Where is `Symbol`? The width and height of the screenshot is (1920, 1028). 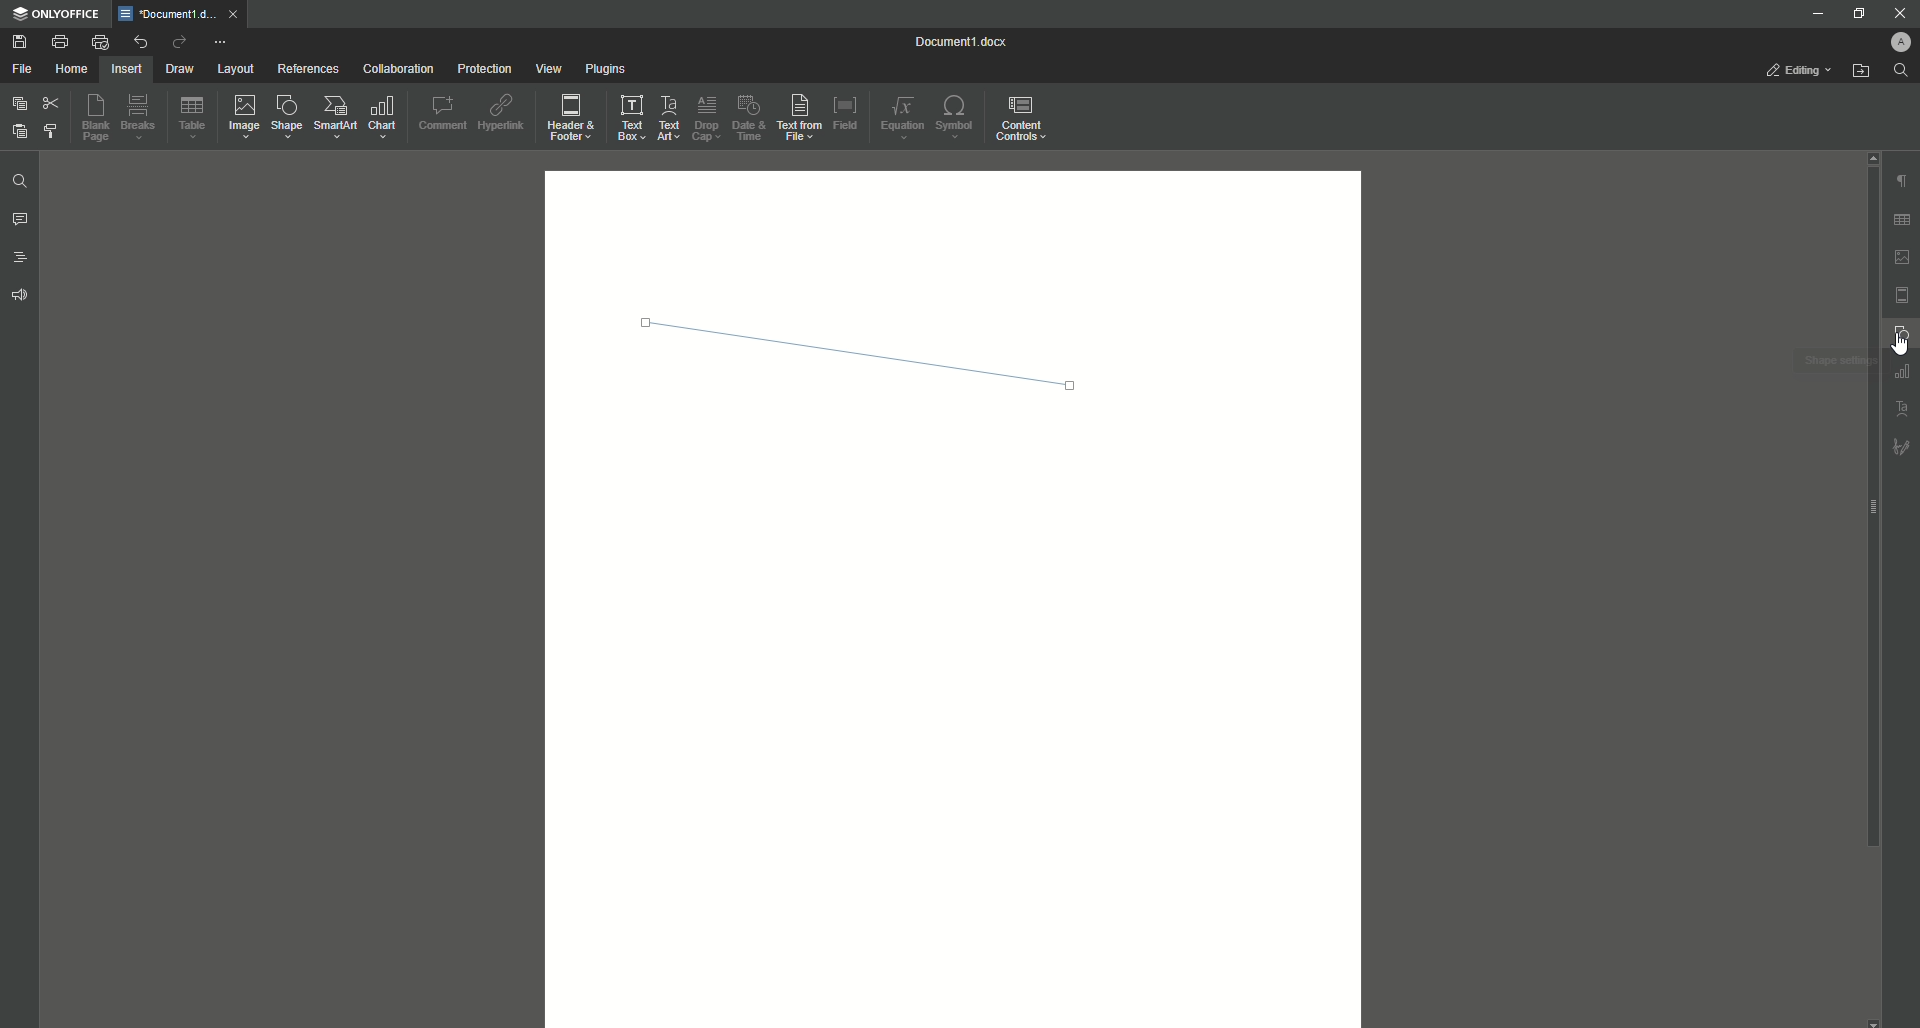 Symbol is located at coordinates (957, 119).